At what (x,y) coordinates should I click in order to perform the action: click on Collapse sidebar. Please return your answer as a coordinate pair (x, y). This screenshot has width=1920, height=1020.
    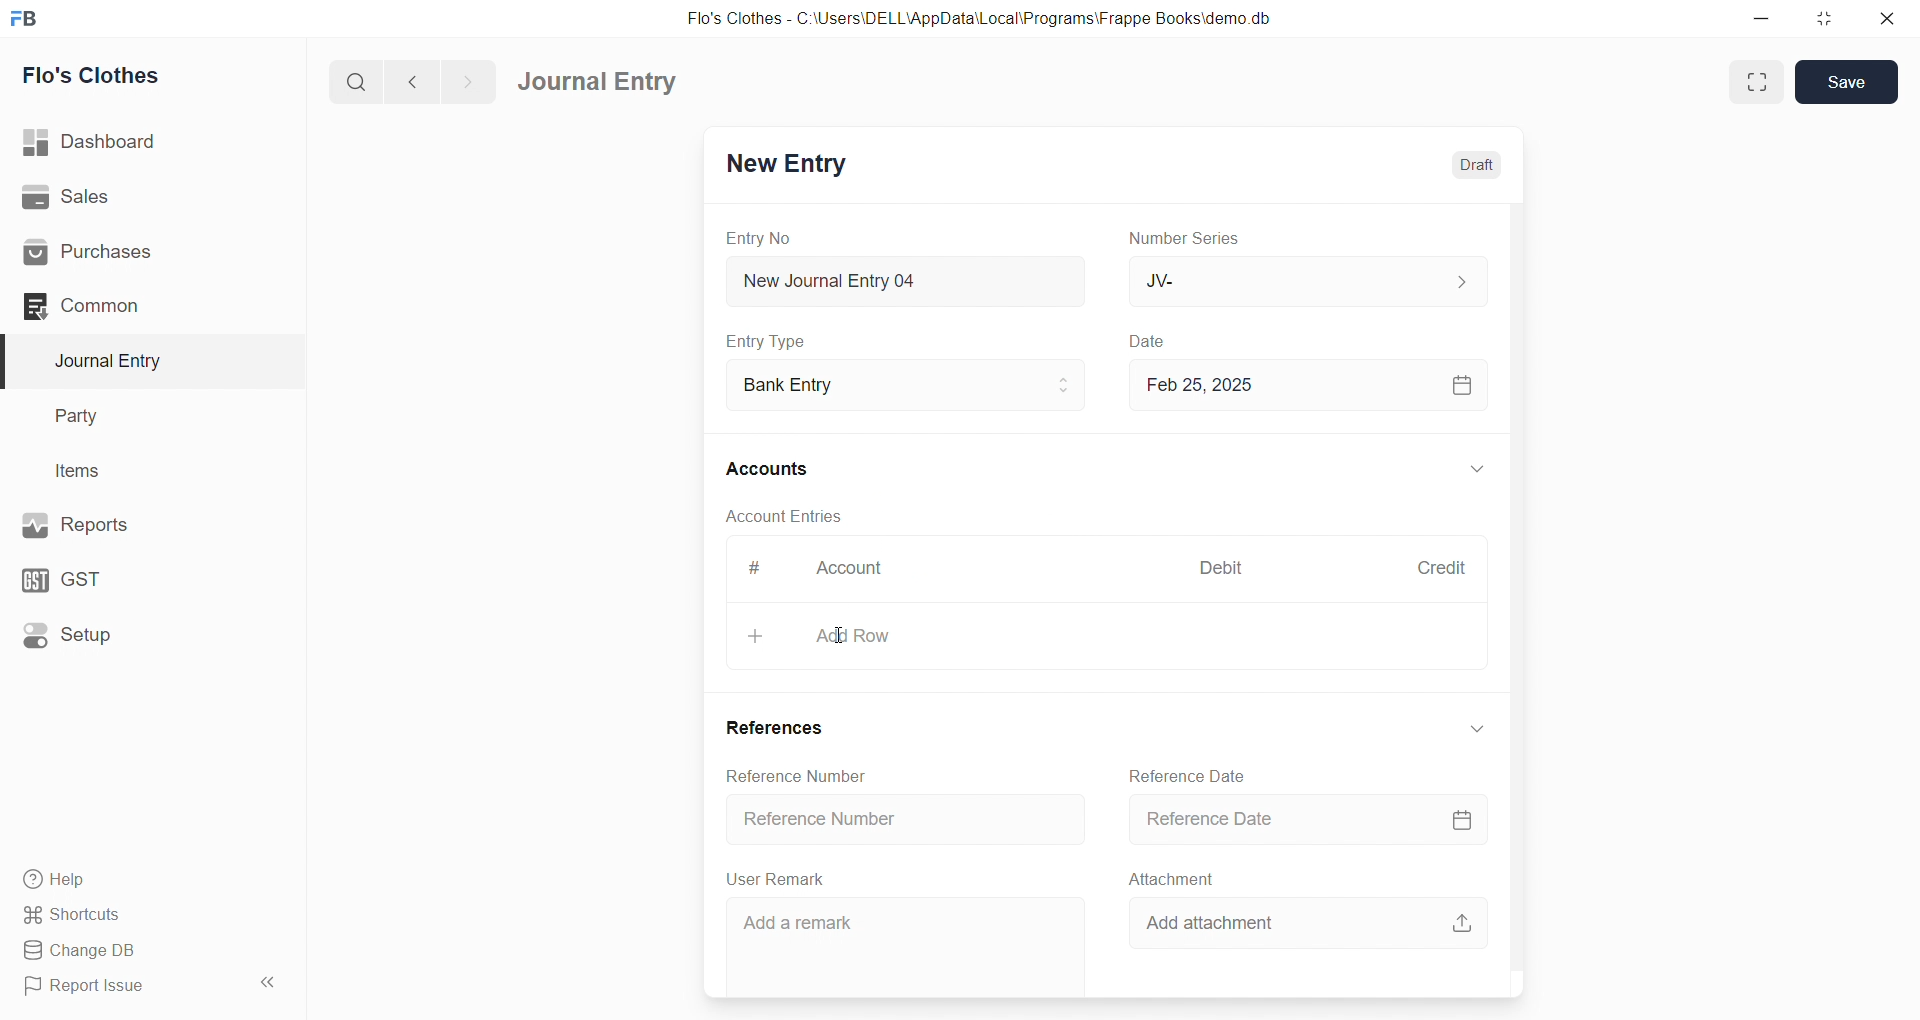
    Looking at the image, I should click on (270, 986).